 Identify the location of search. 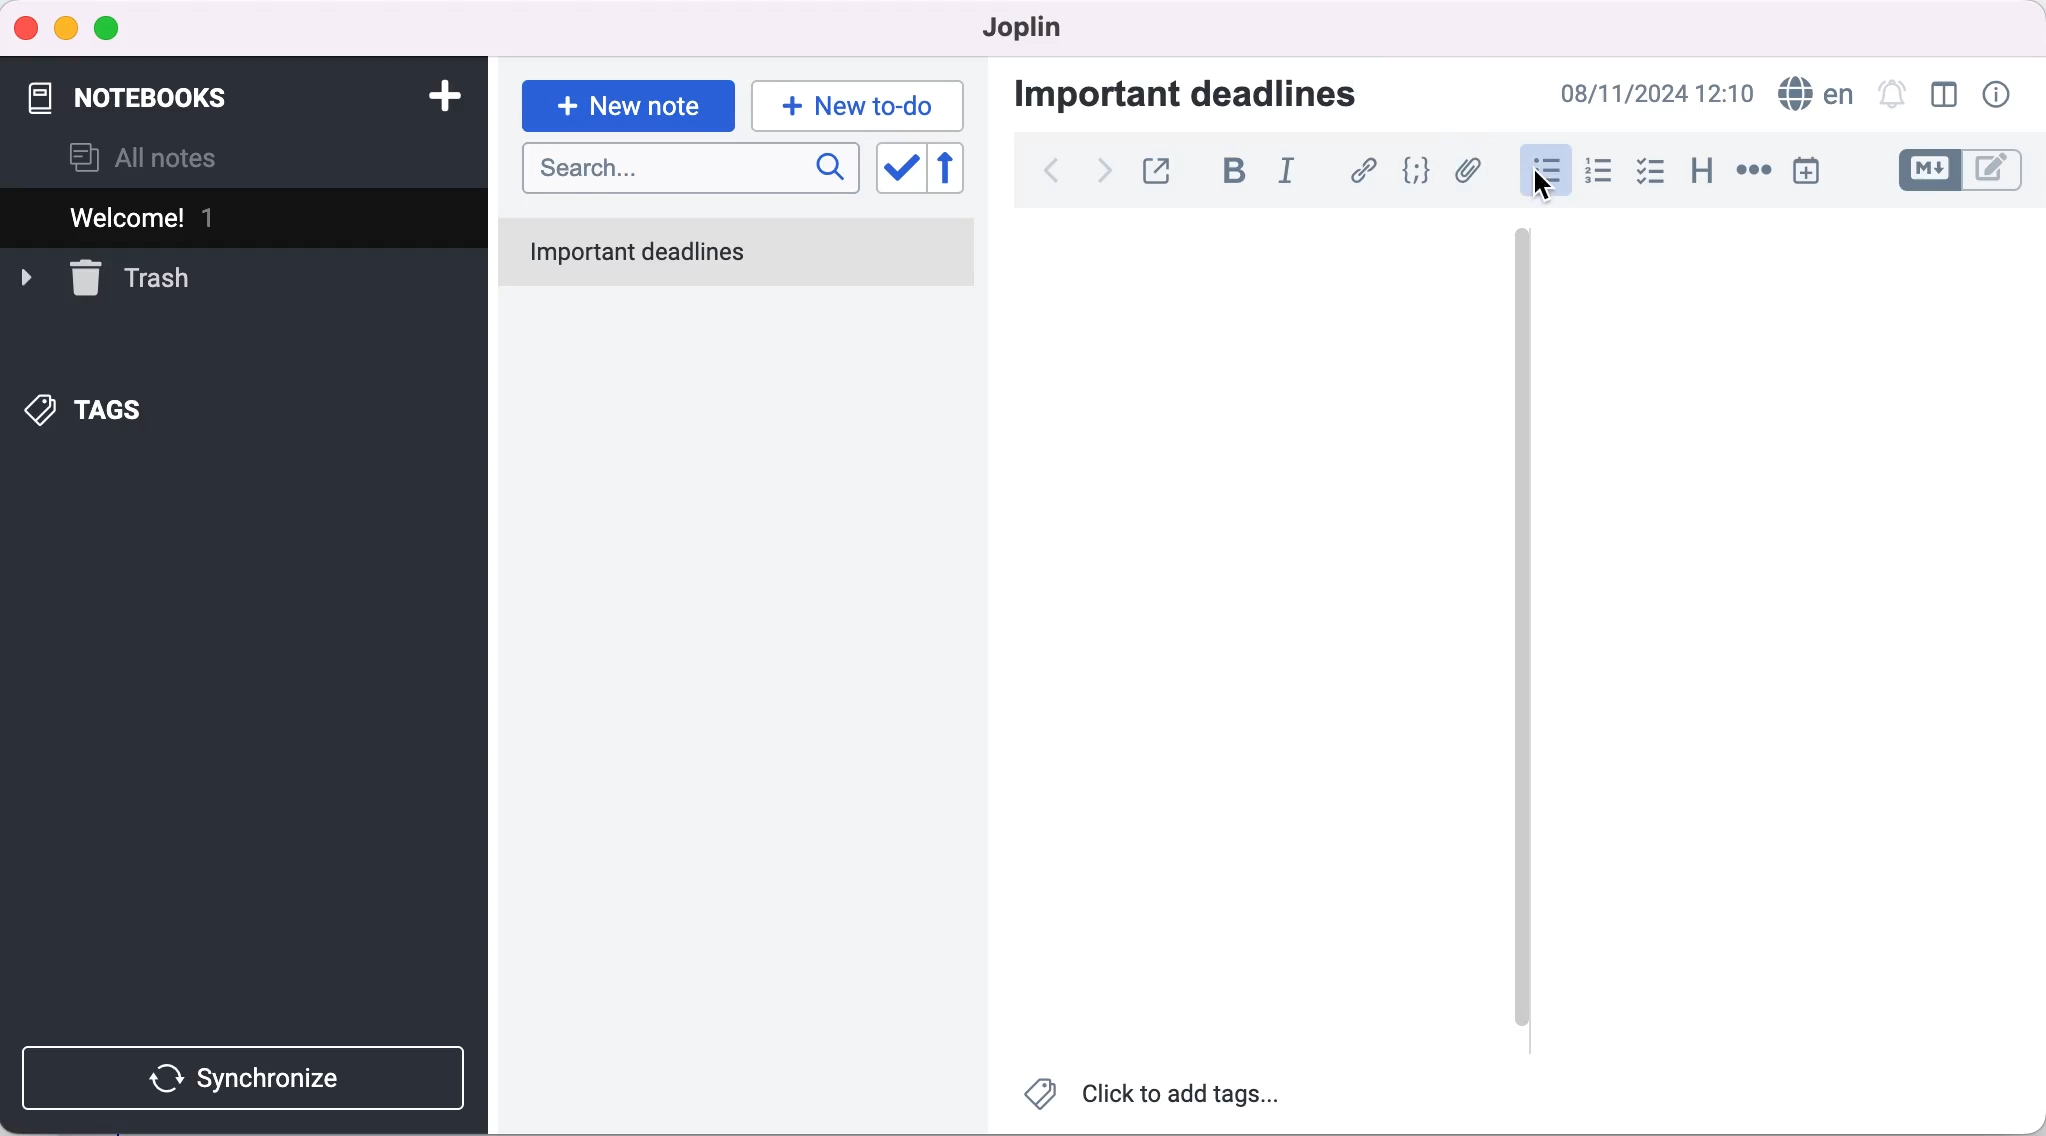
(689, 170).